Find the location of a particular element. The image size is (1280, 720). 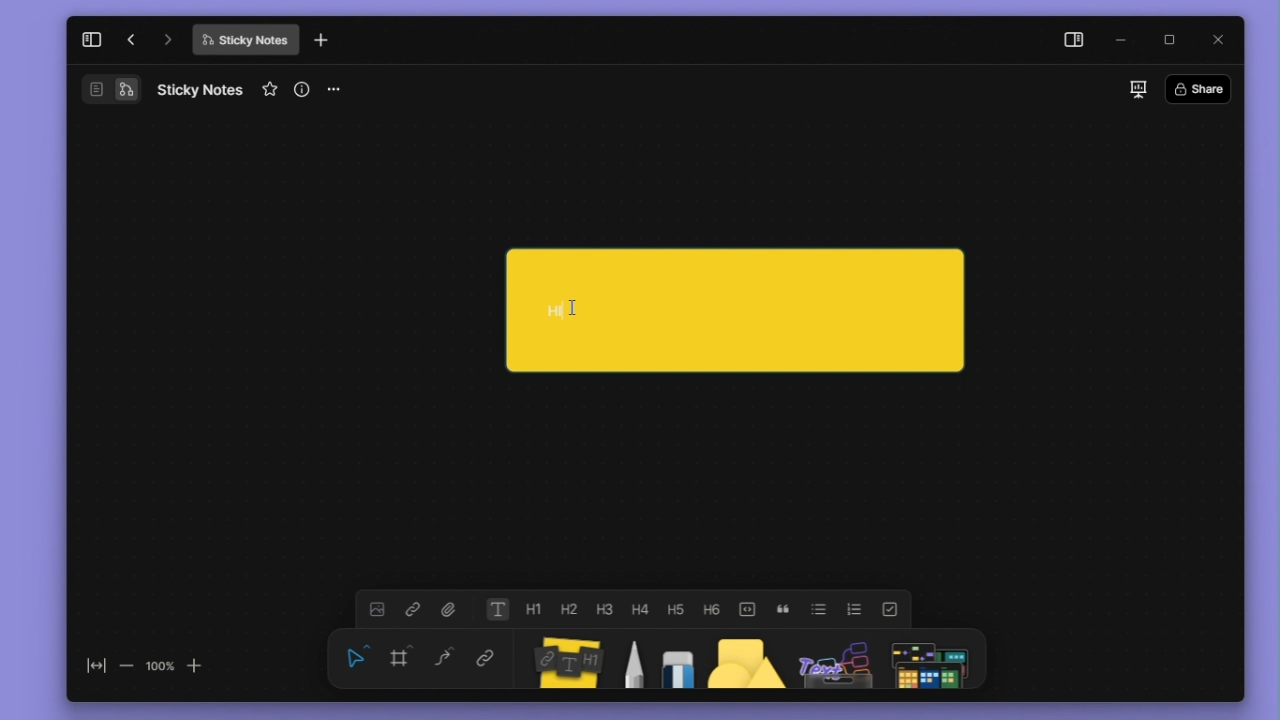

heading is located at coordinates (606, 609).